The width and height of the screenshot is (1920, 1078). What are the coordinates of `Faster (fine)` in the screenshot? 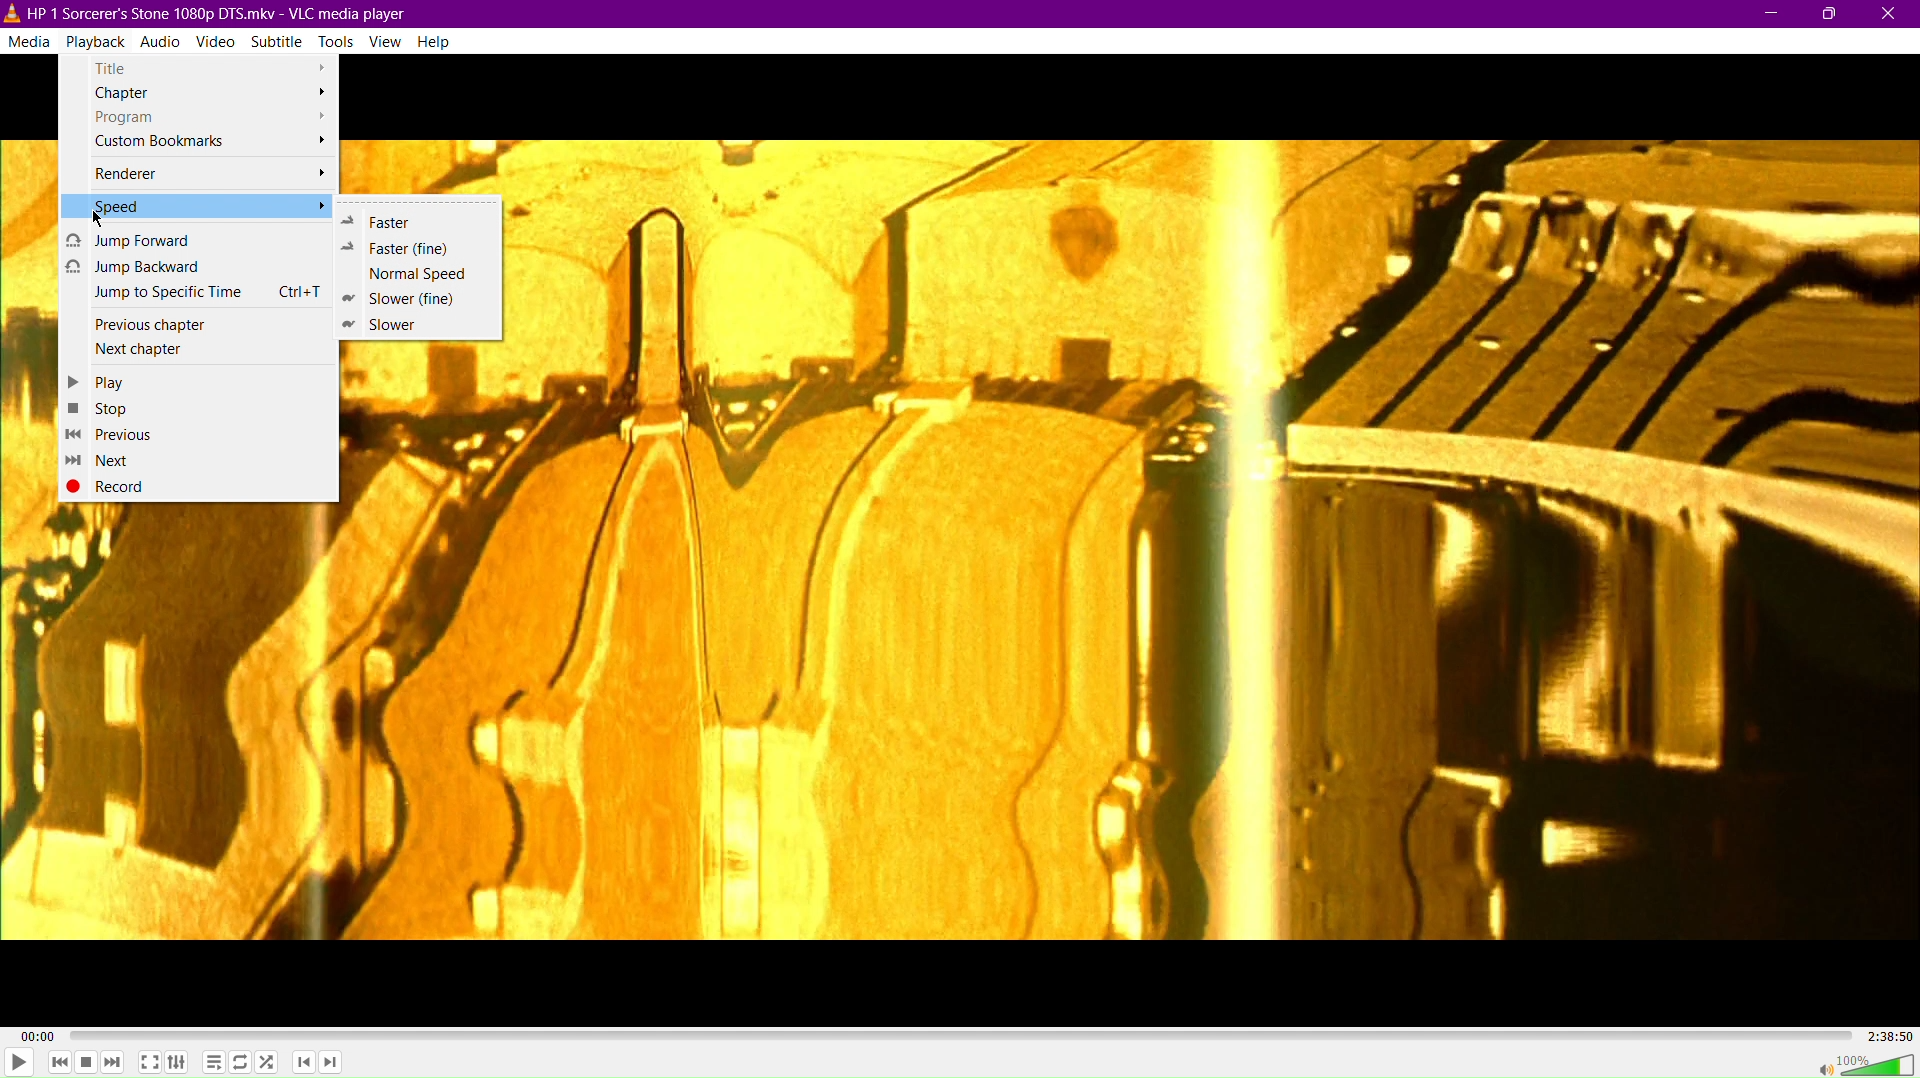 It's located at (406, 247).